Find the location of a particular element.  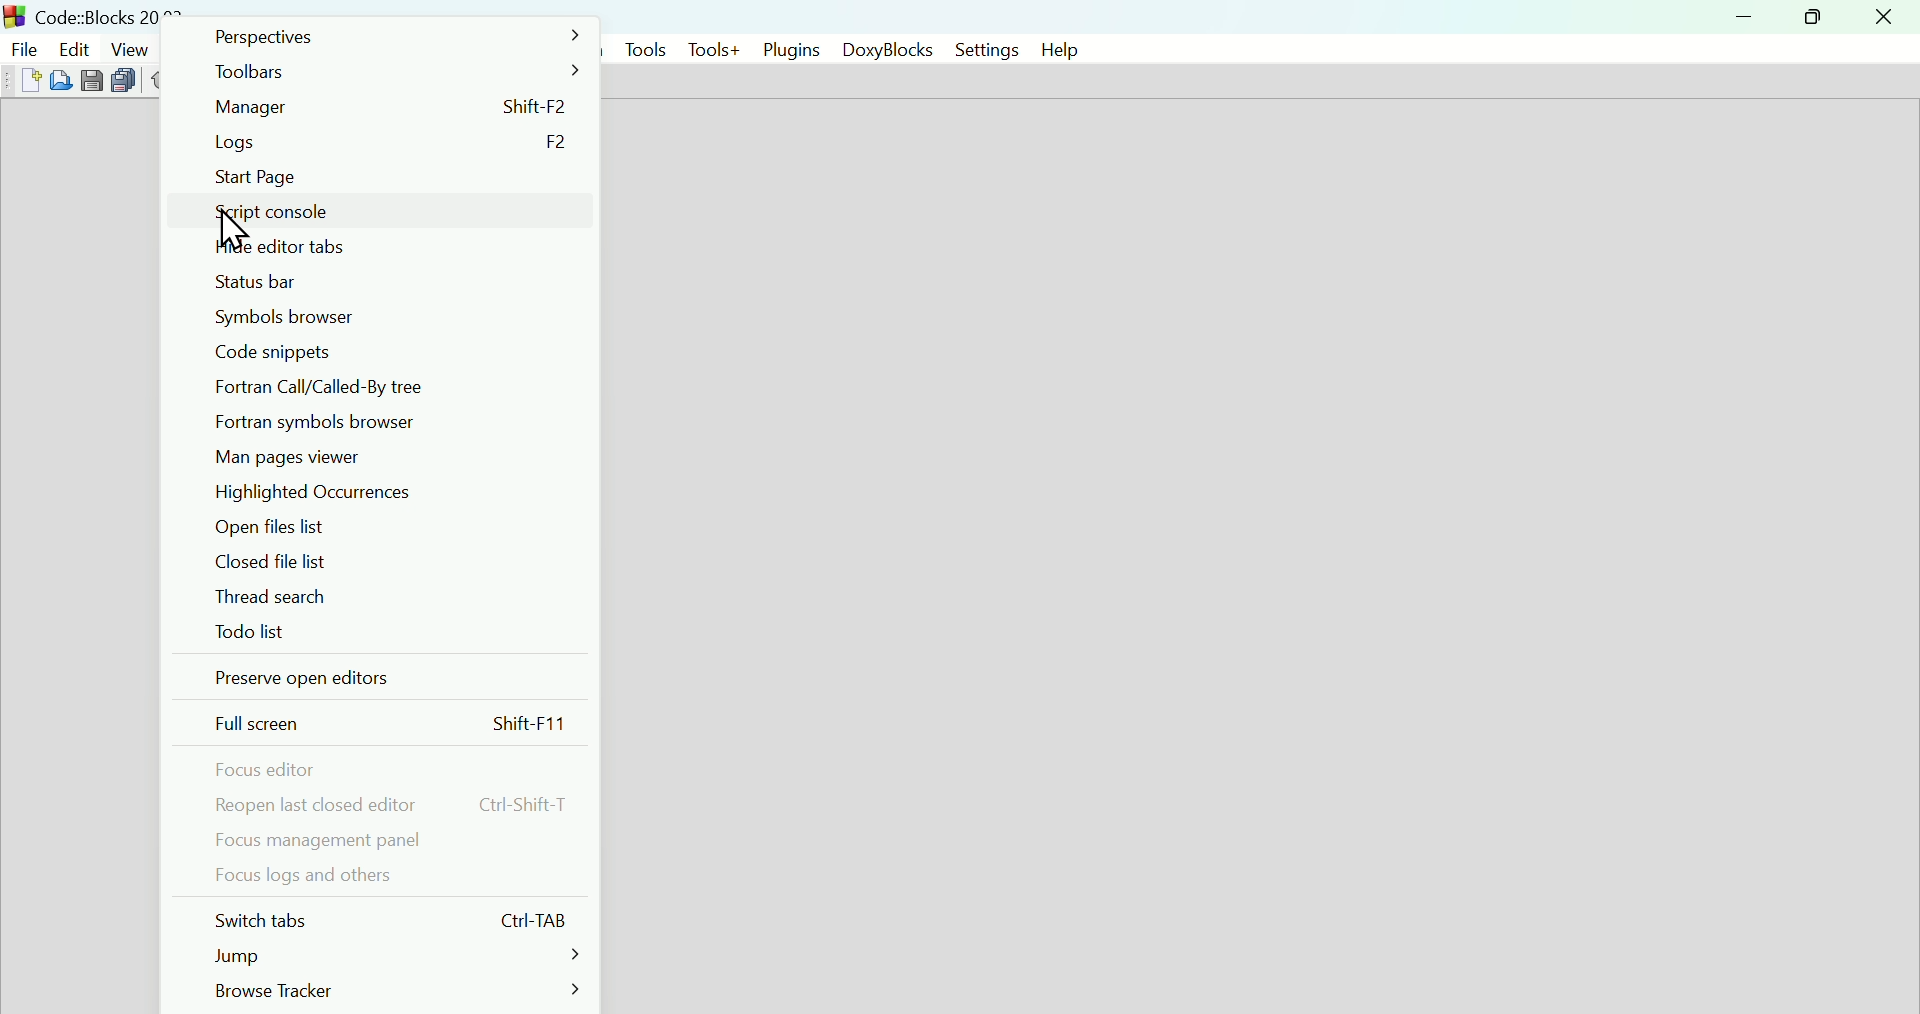

Save is located at coordinates (92, 80).